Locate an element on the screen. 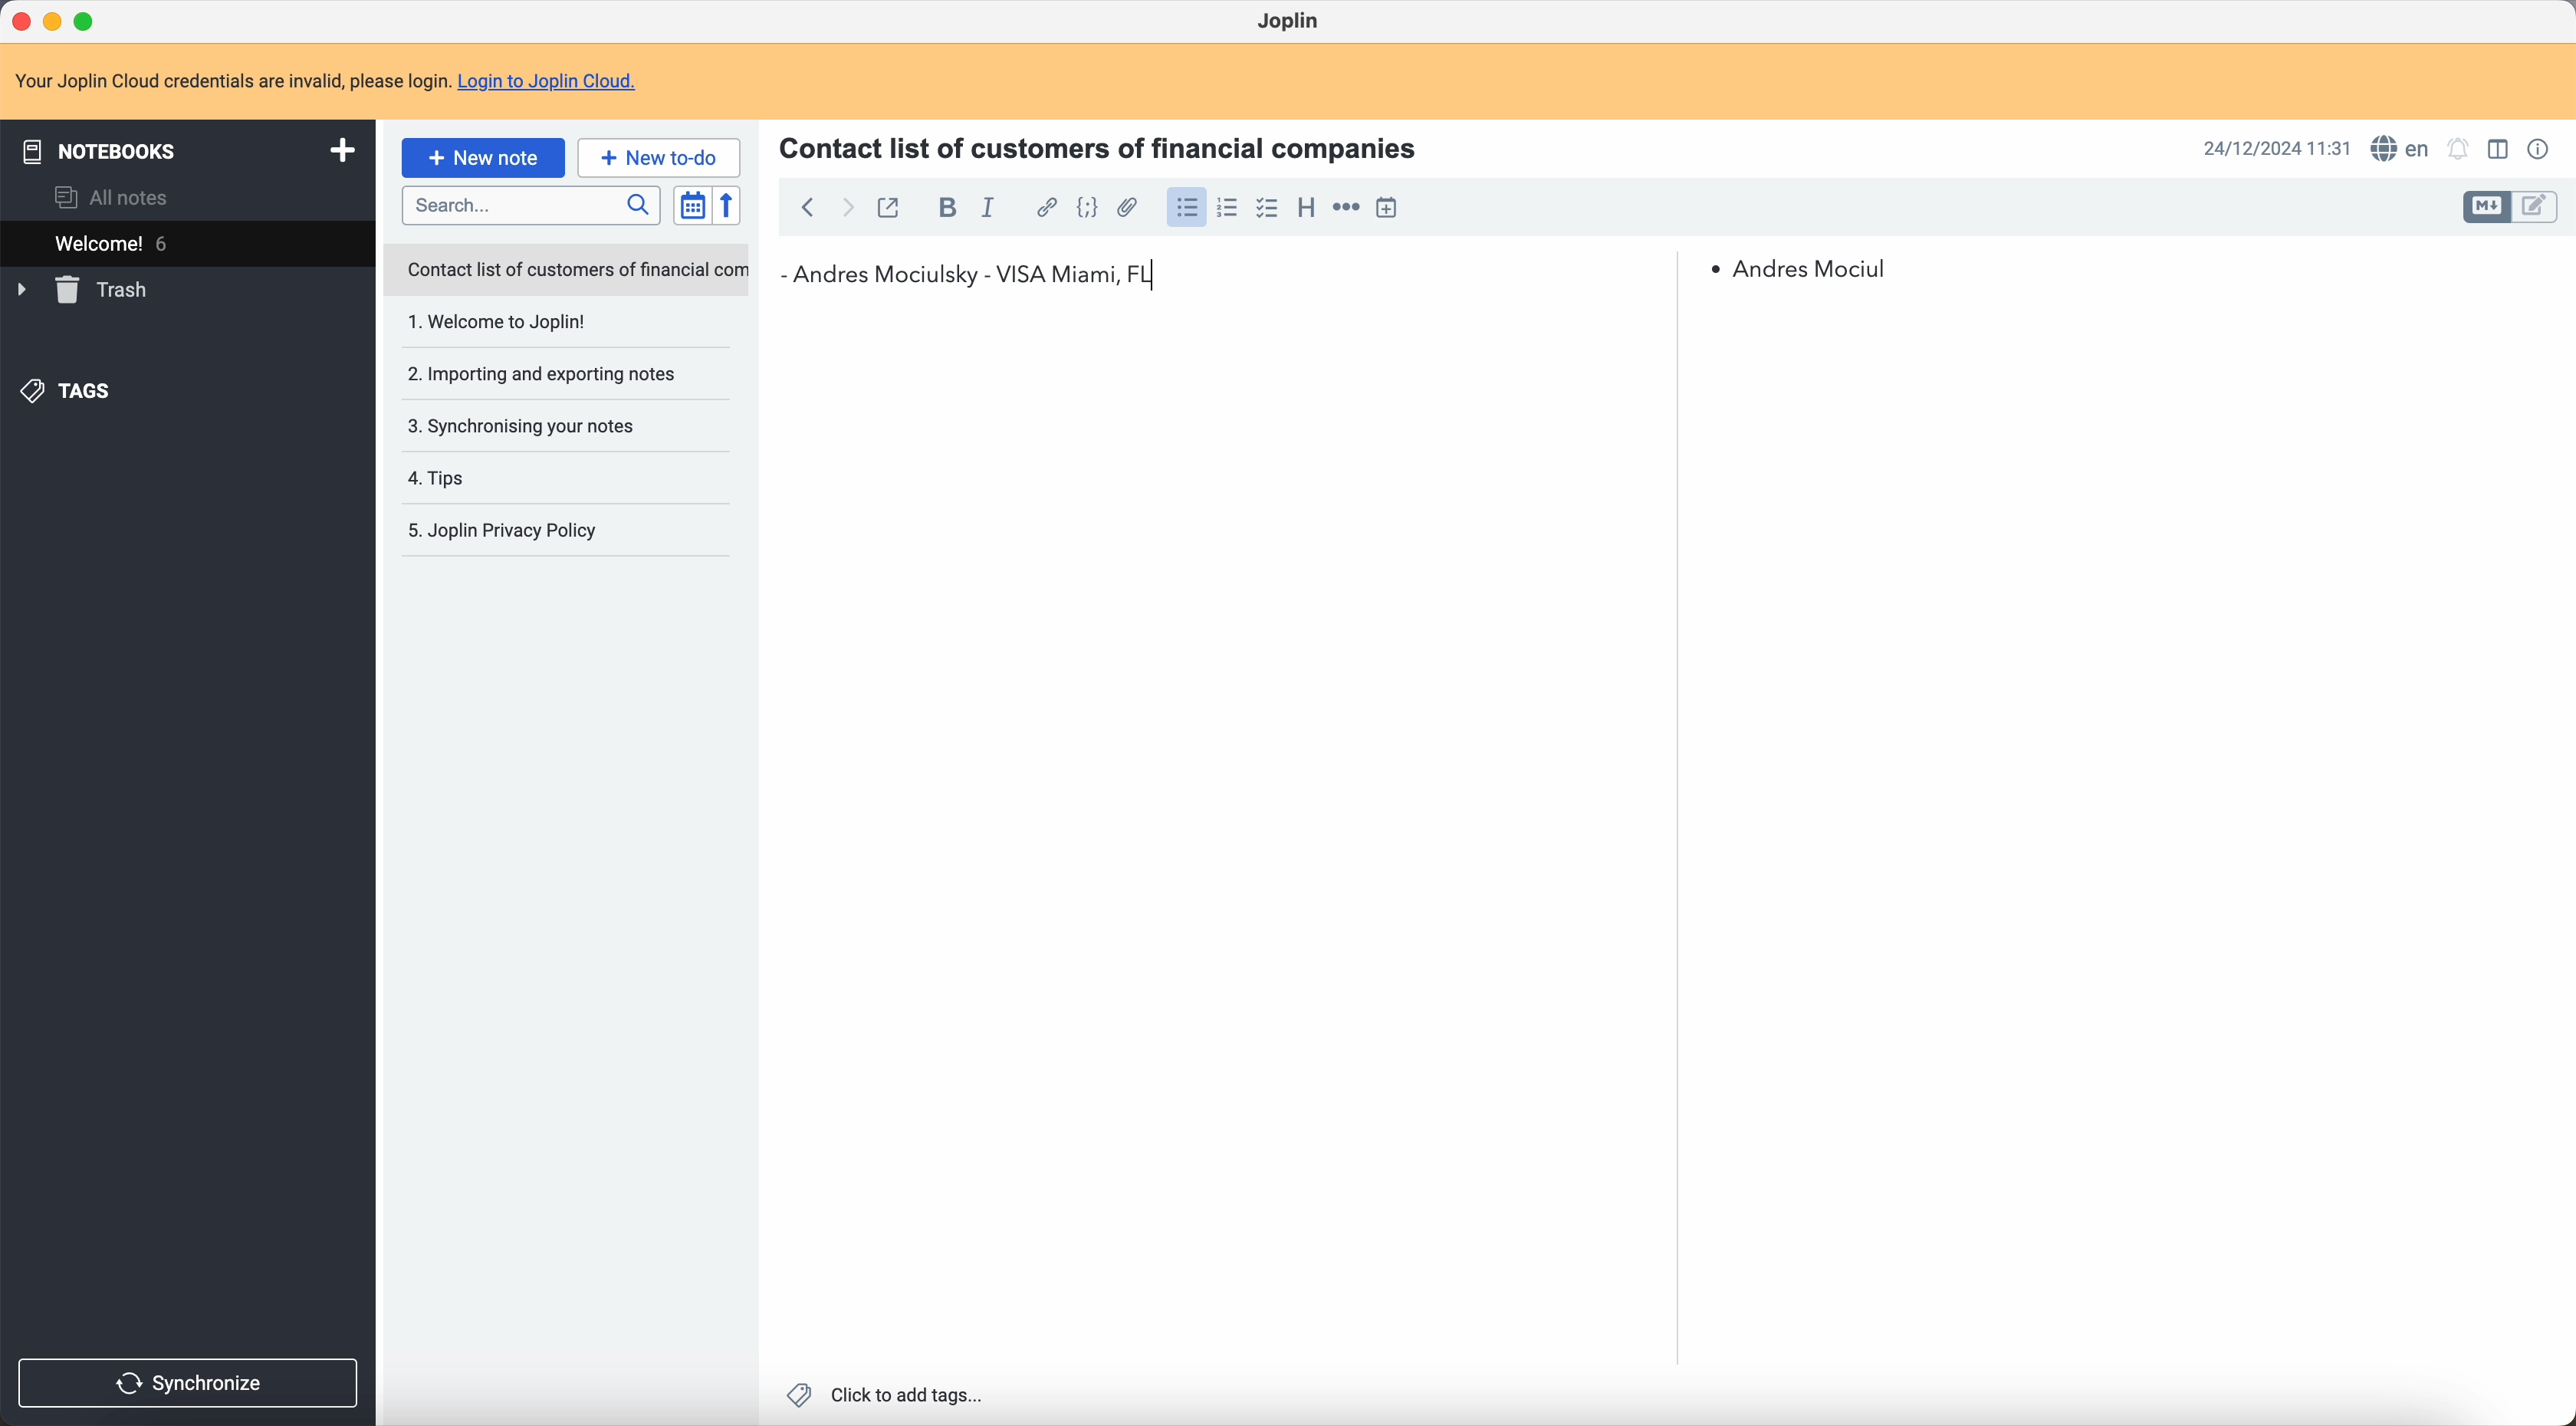 The height and width of the screenshot is (1426, 2576). click to add tags is located at coordinates (884, 1394).